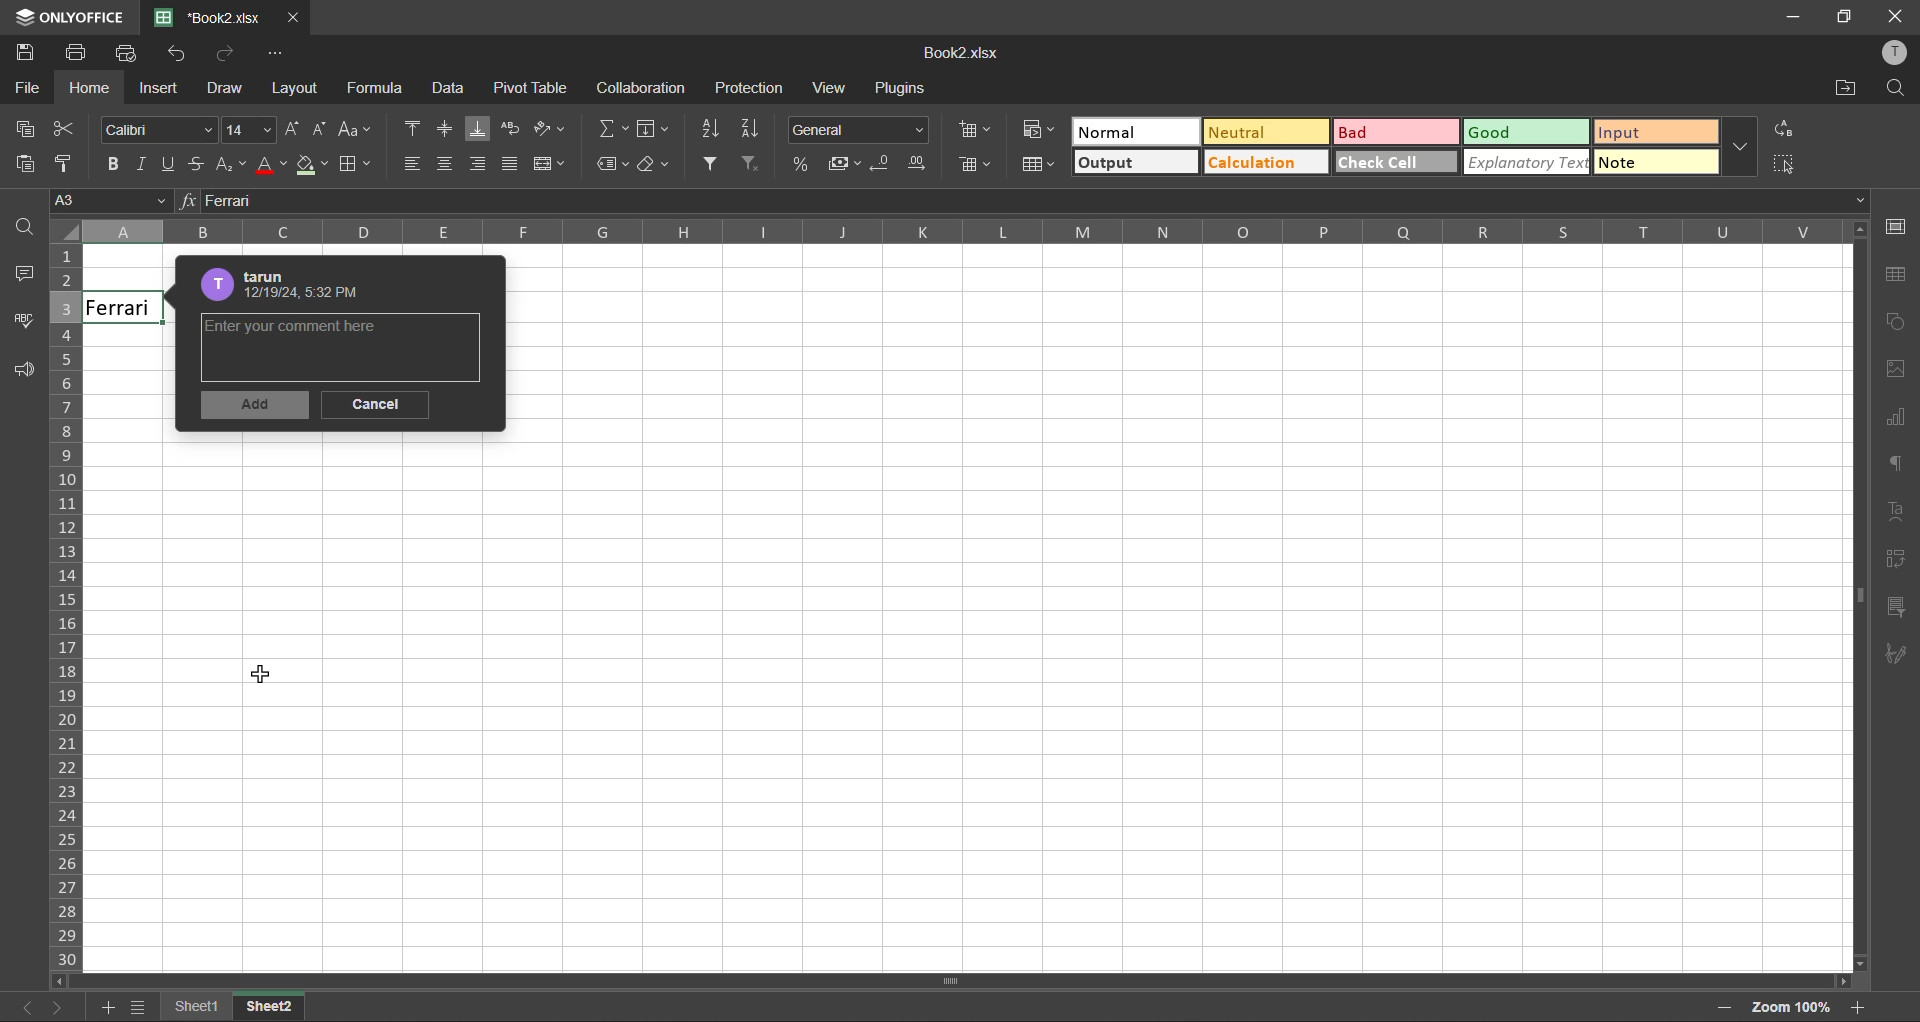  What do you see at coordinates (1901, 466) in the screenshot?
I see `paragraph` at bounding box center [1901, 466].